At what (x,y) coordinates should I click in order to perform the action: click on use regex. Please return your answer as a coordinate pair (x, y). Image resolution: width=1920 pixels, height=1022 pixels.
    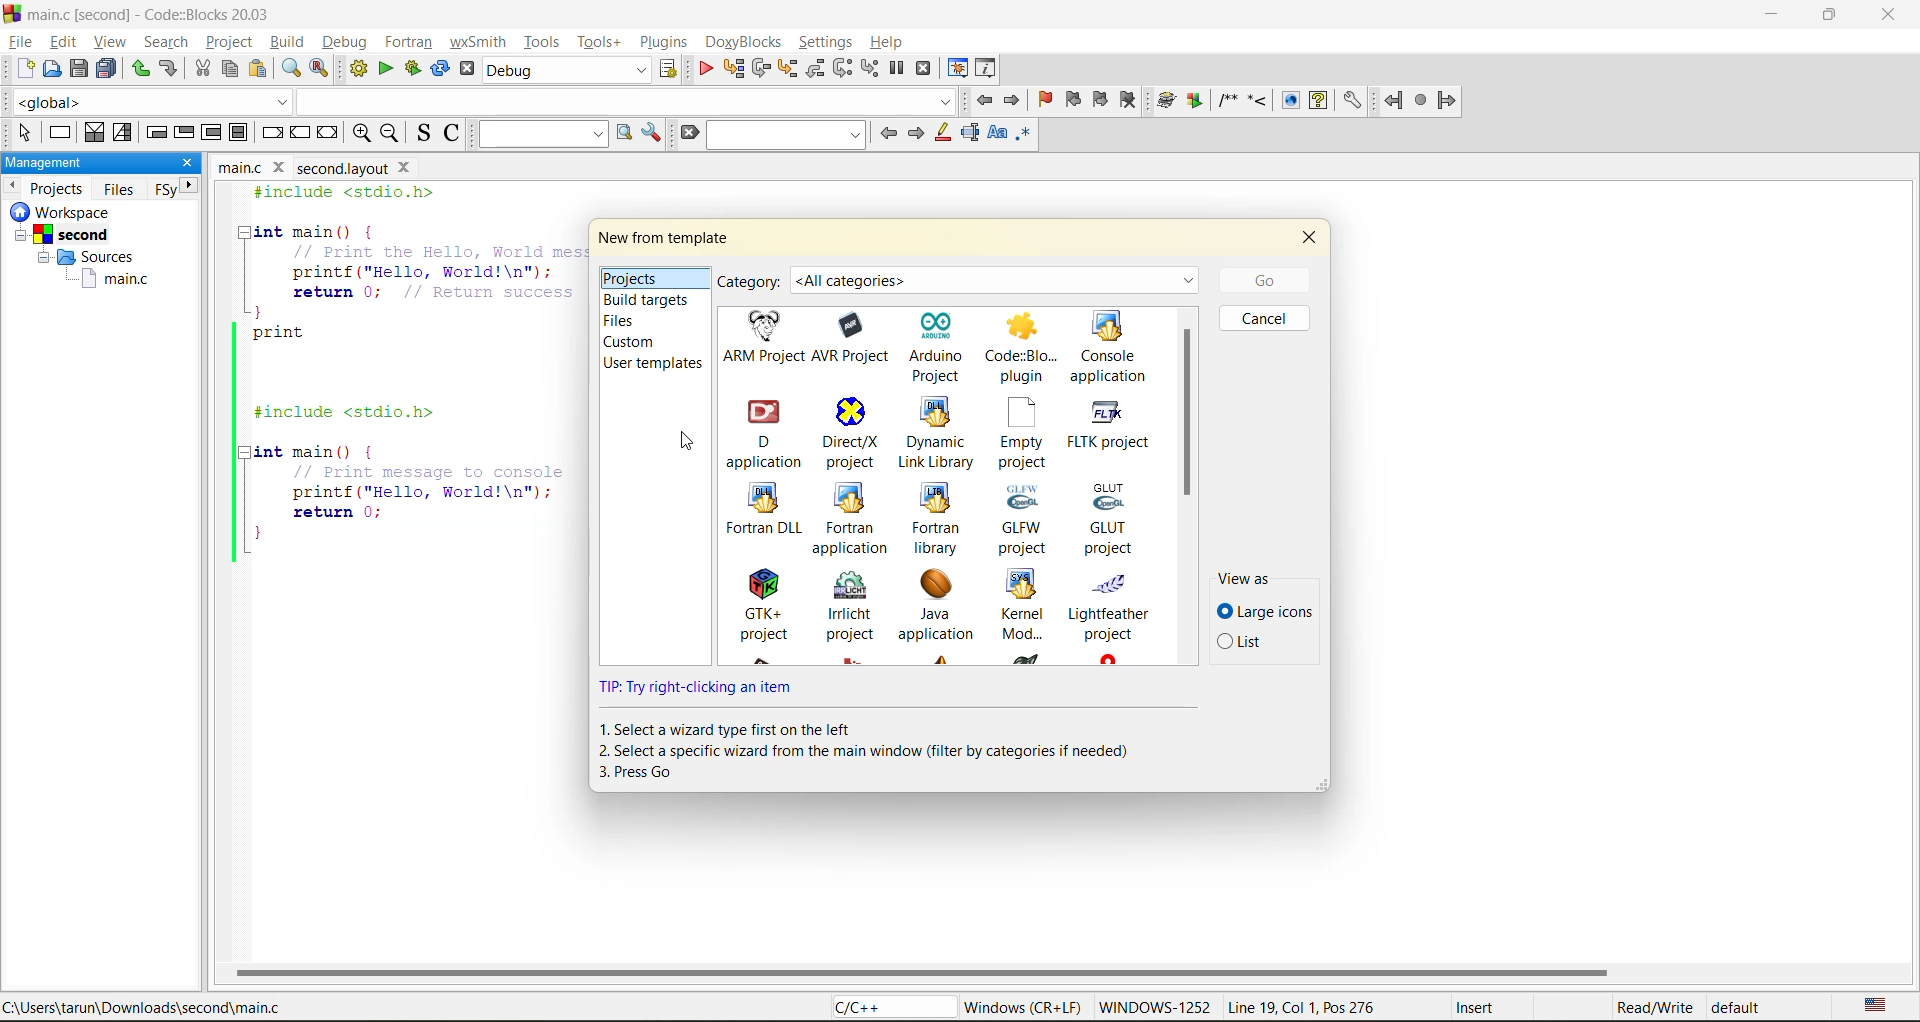
    Looking at the image, I should click on (1025, 137).